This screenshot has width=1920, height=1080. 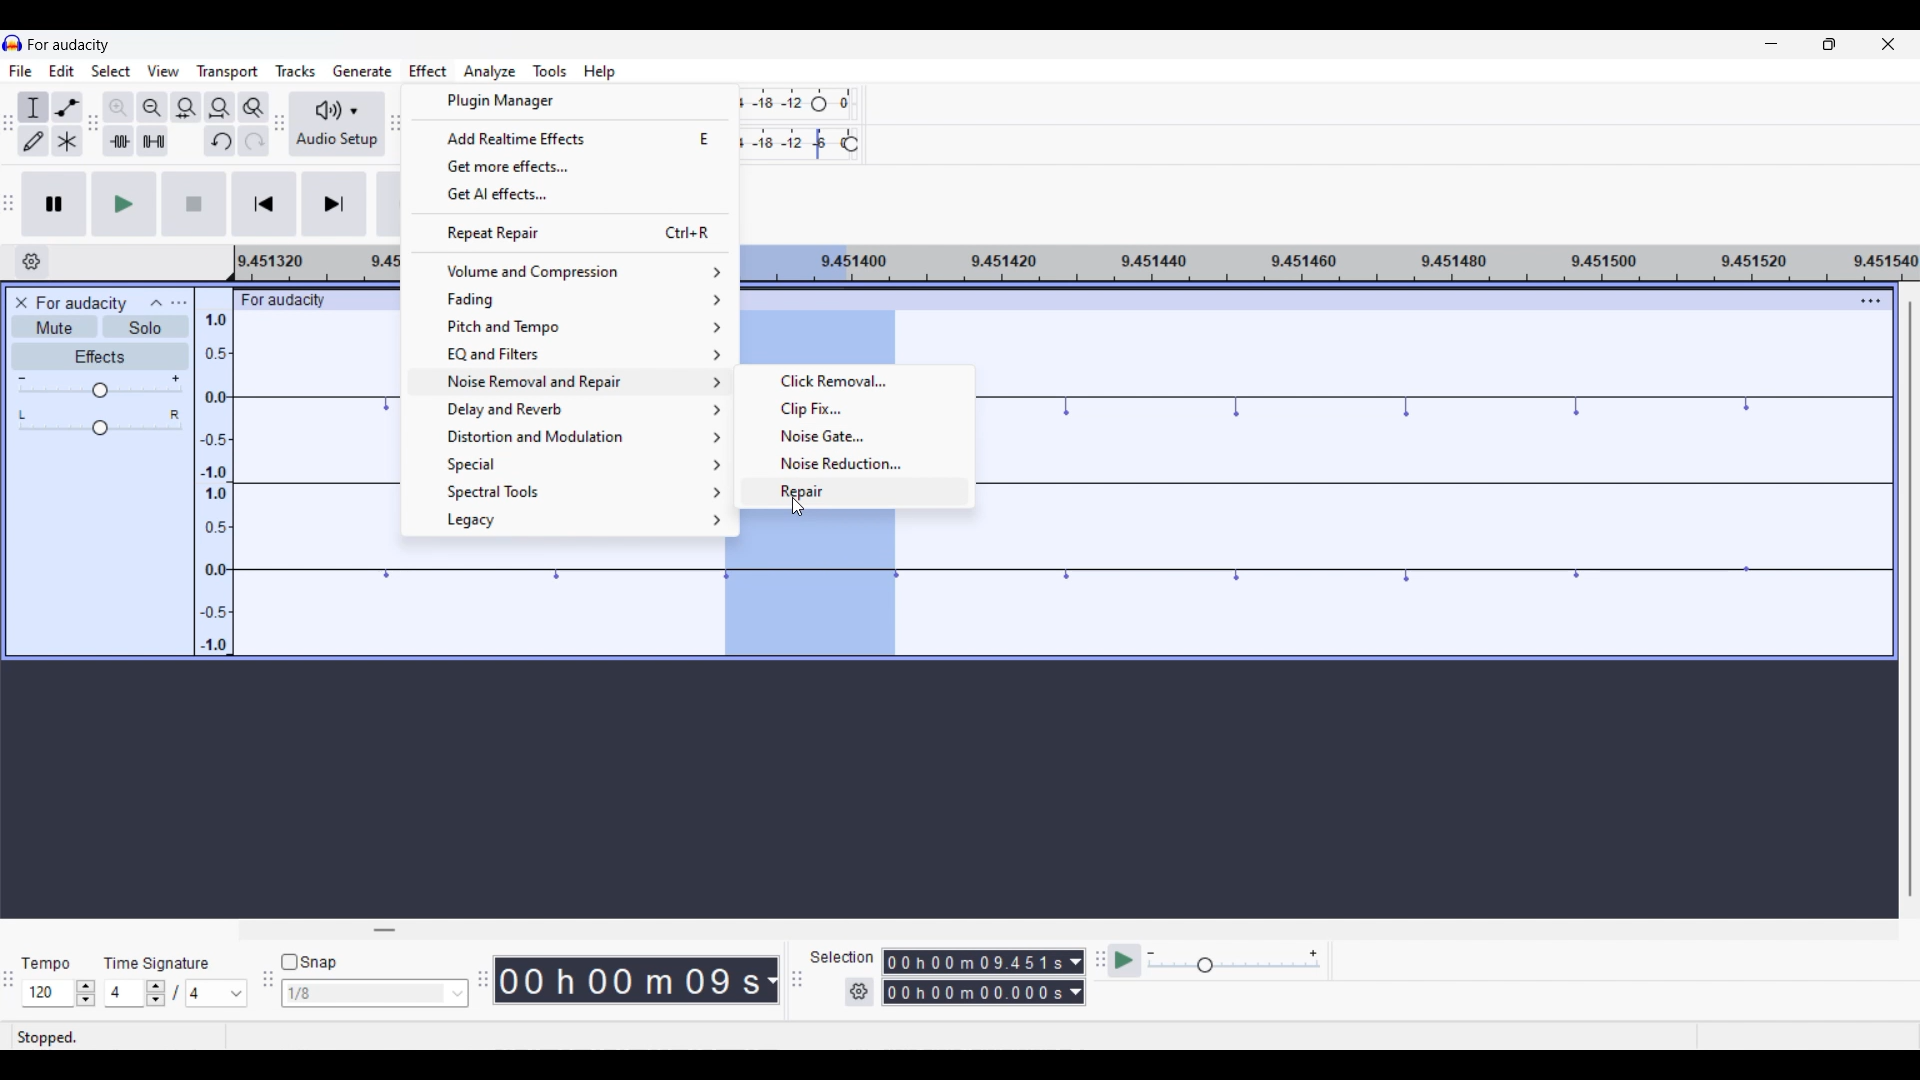 What do you see at coordinates (1439, 485) in the screenshot?
I see `Current track` at bounding box center [1439, 485].